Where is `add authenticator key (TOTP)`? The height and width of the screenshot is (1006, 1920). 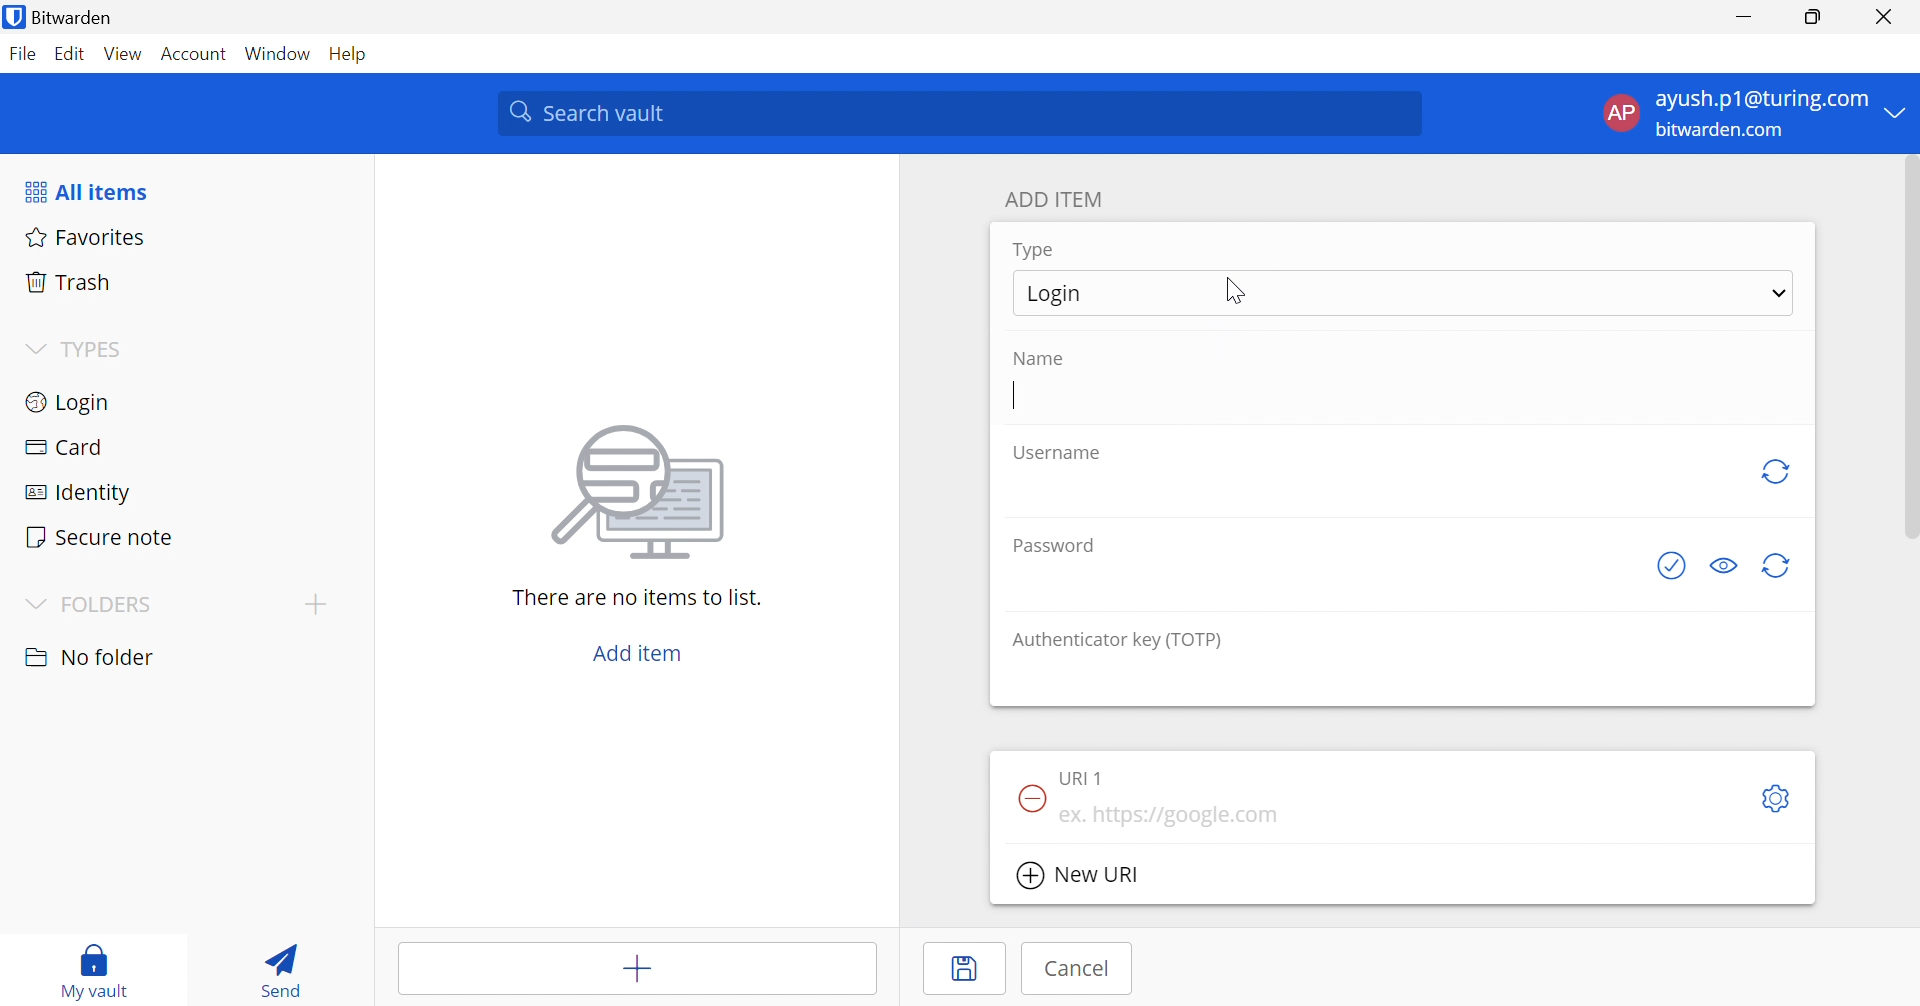
add authenticator key (TOTP) is located at coordinates (1404, 678).